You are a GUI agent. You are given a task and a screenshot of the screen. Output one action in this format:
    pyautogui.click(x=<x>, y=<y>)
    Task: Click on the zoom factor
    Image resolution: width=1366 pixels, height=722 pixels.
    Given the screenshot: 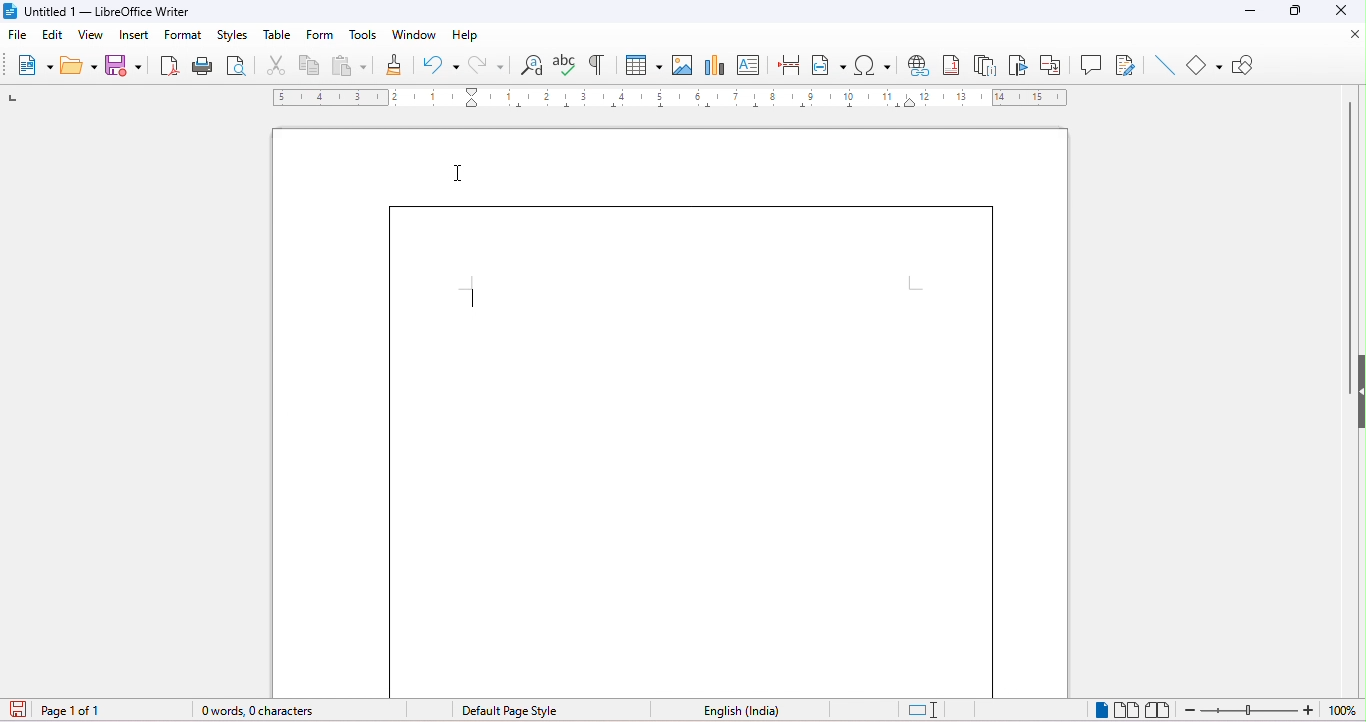 What is the action you would take?
    pyautogui.click(x=1345, y=710)
    